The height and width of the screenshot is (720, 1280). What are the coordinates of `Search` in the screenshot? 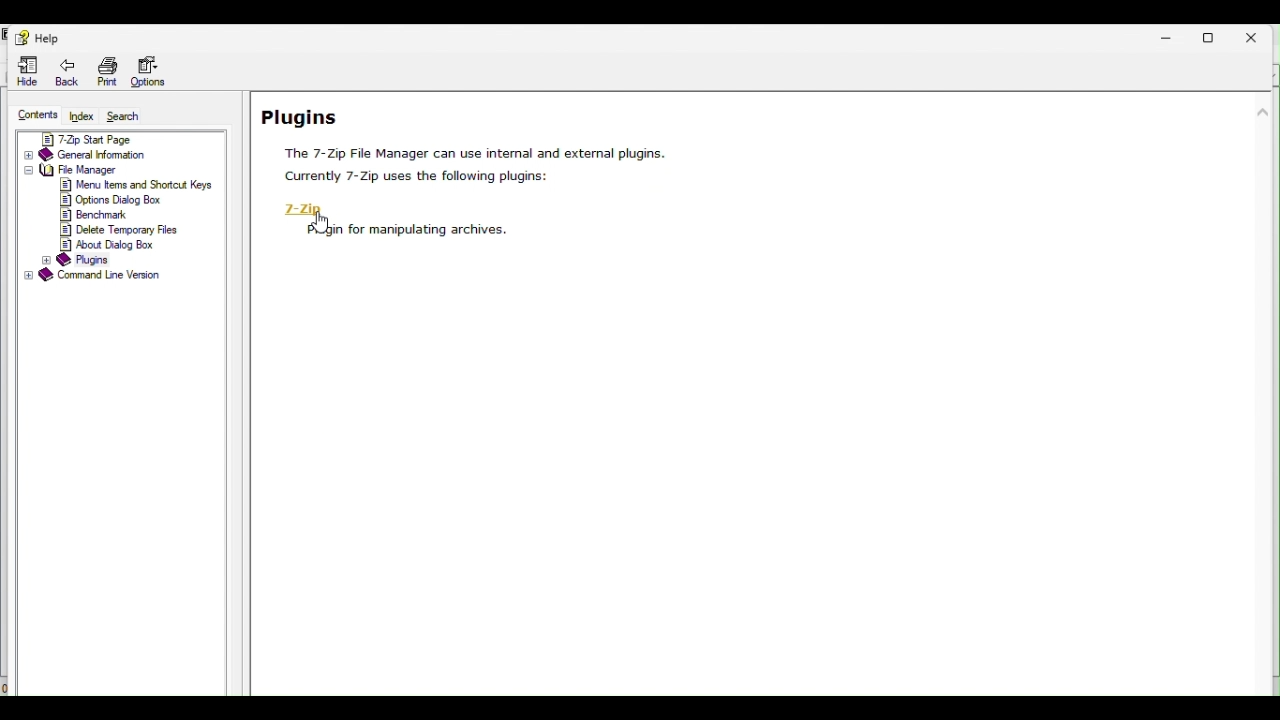 It's located at (129, 117).